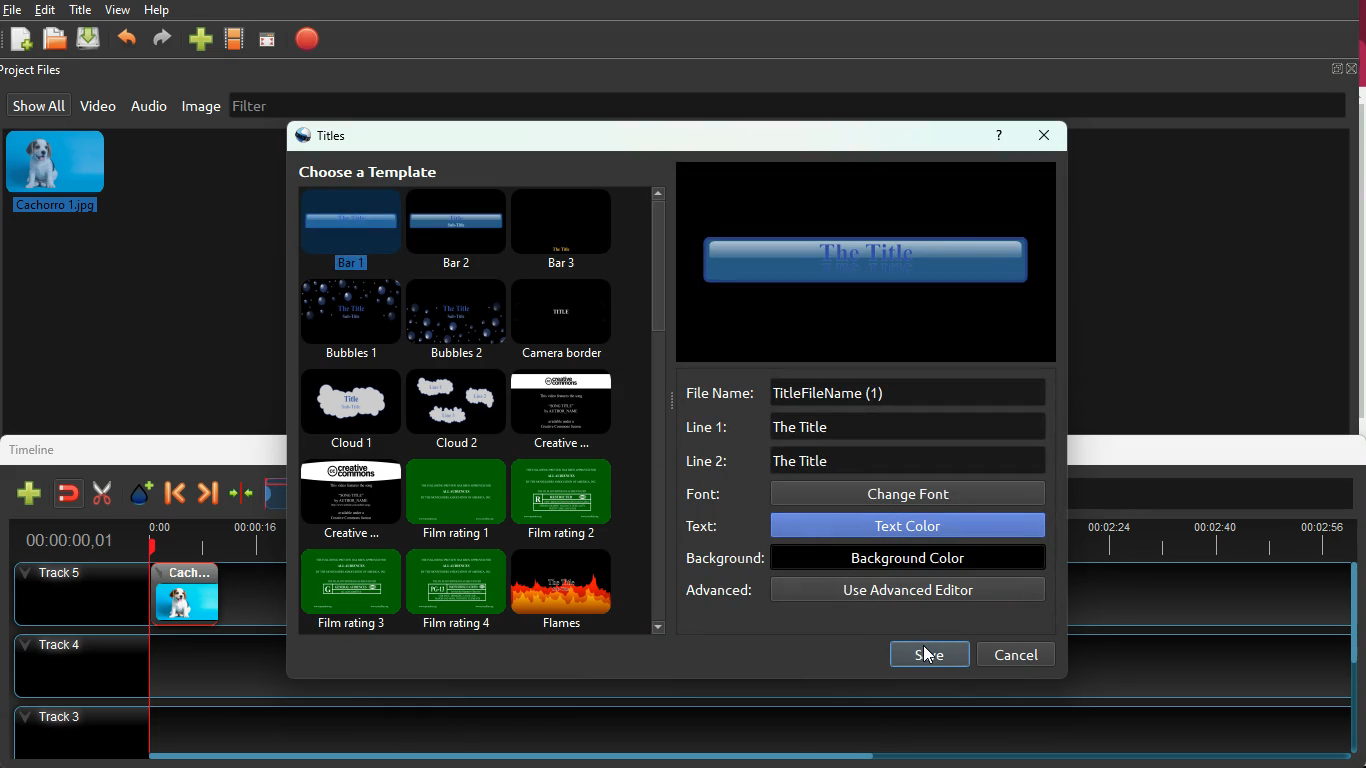 The image size is (1366, 768). What do you see at coordinates (175, 493) in the screenshot?
I see `back` at bounding box center [175, 493].